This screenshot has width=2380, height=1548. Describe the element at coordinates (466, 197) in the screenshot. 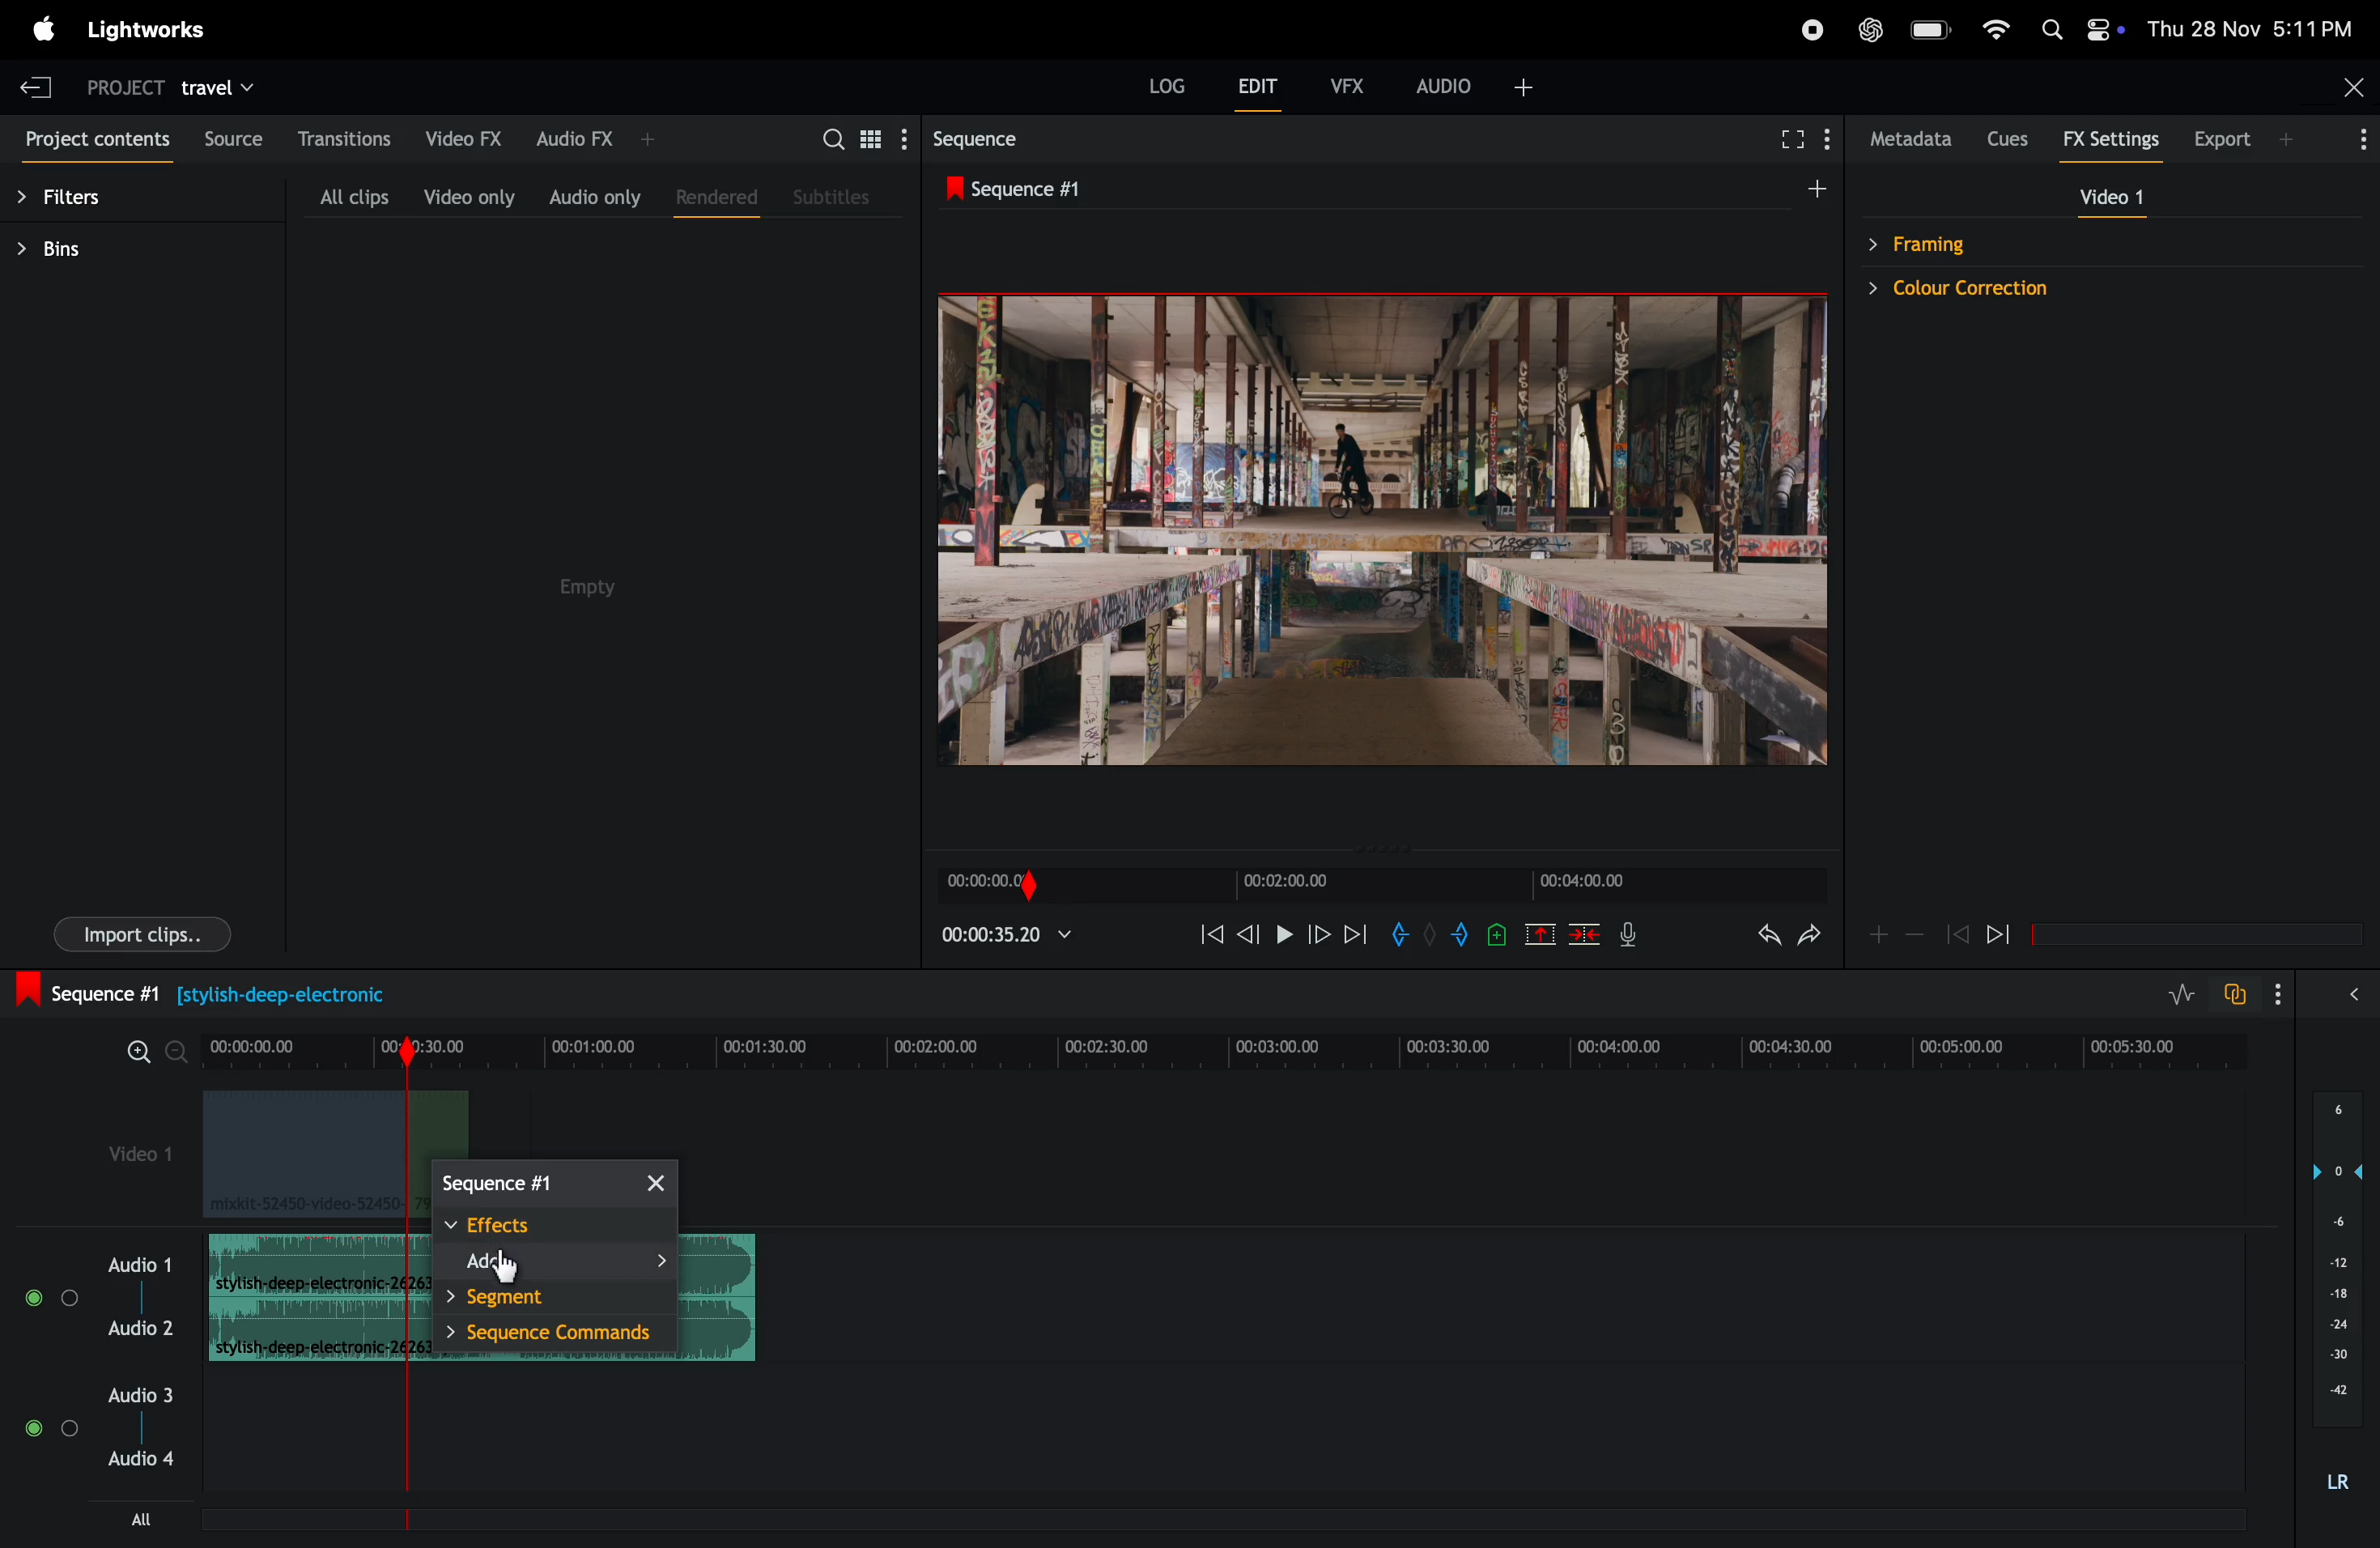

I see `video only` at that location.